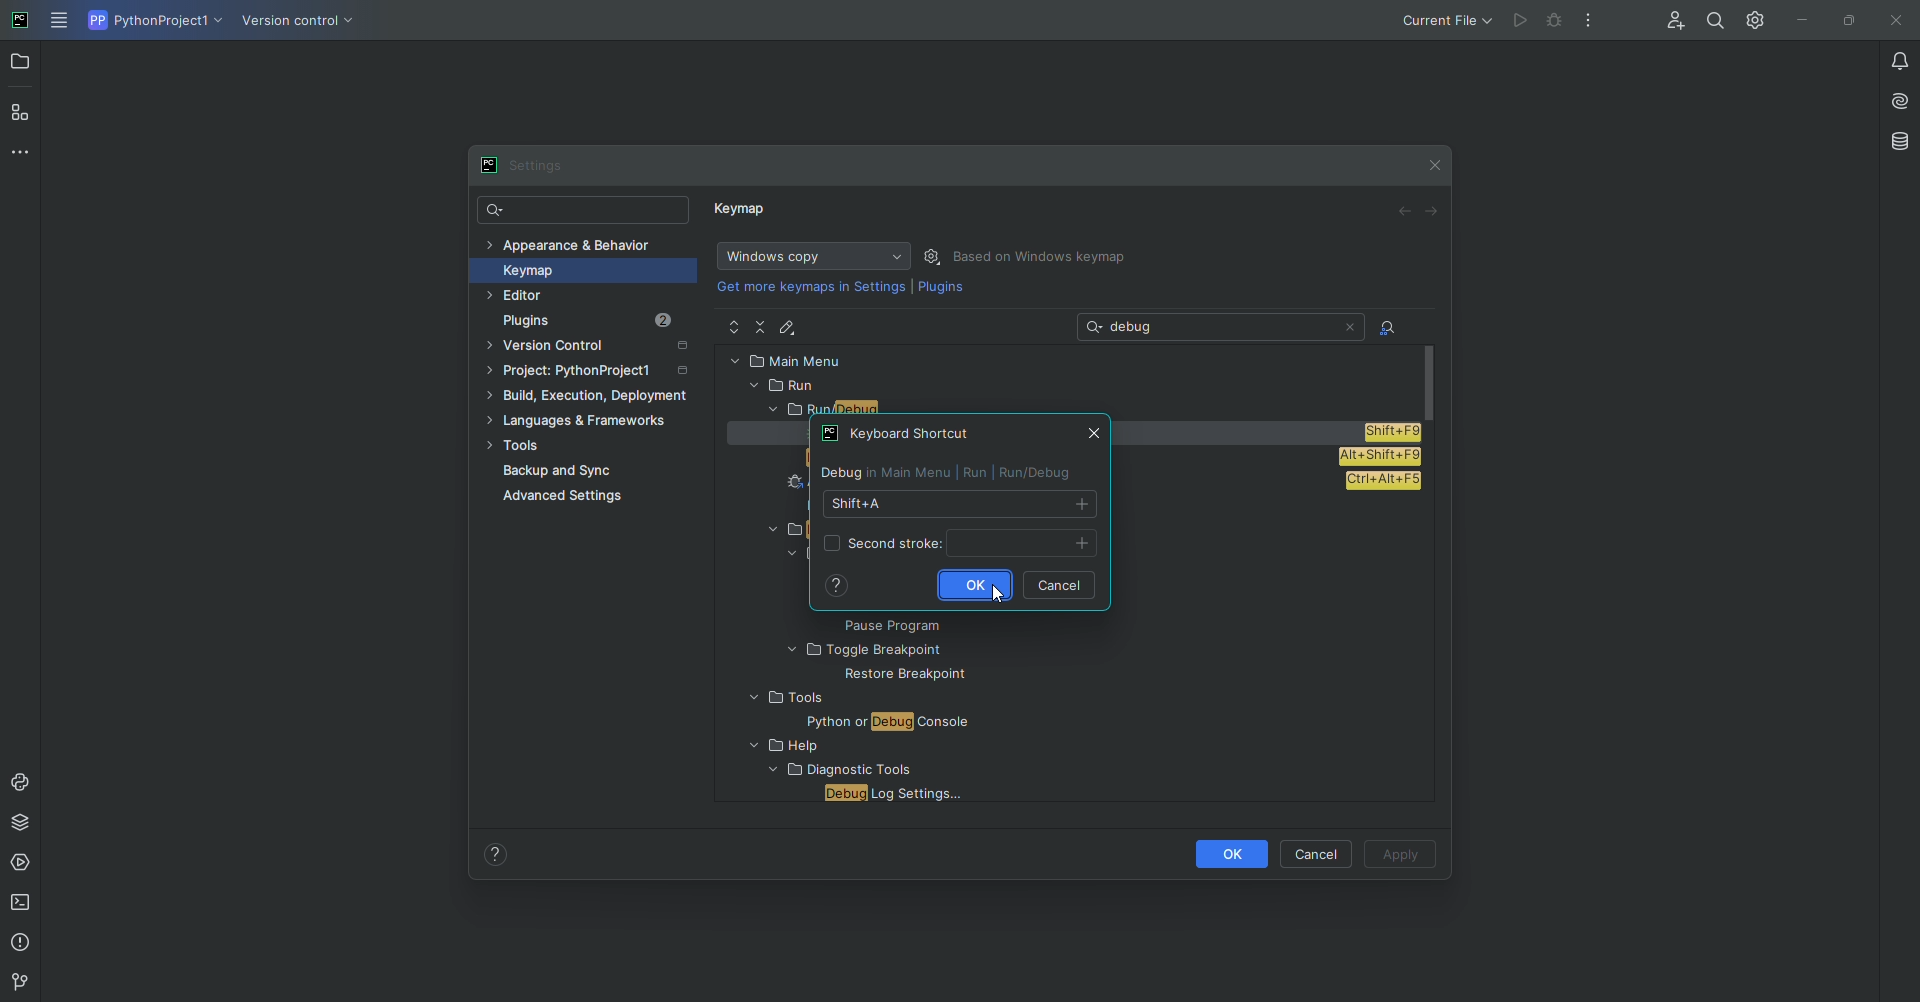 The width and height of the screenshot is (1920, 1002). I want to click on Edit, so click(791, 327).